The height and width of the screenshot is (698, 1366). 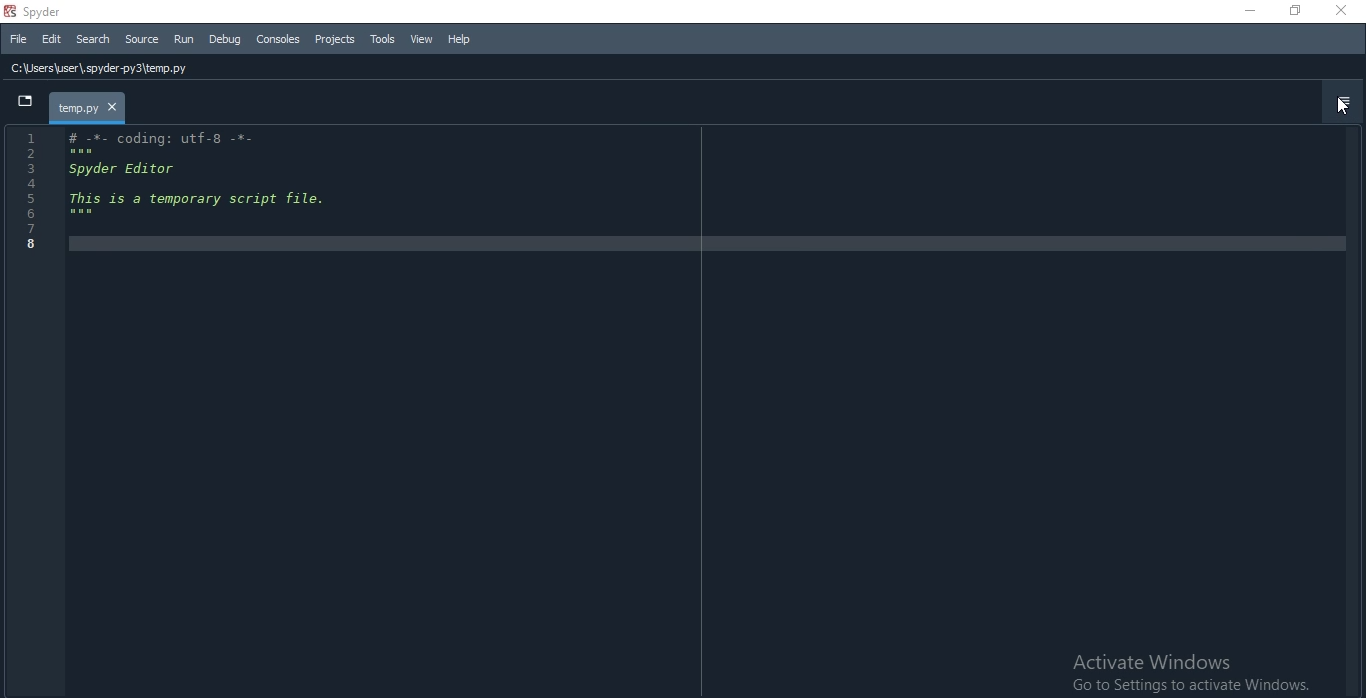 What do you see at coordinates (383, 39) in the screenshot?
I see `Tools` at bounding box center [383, 39].